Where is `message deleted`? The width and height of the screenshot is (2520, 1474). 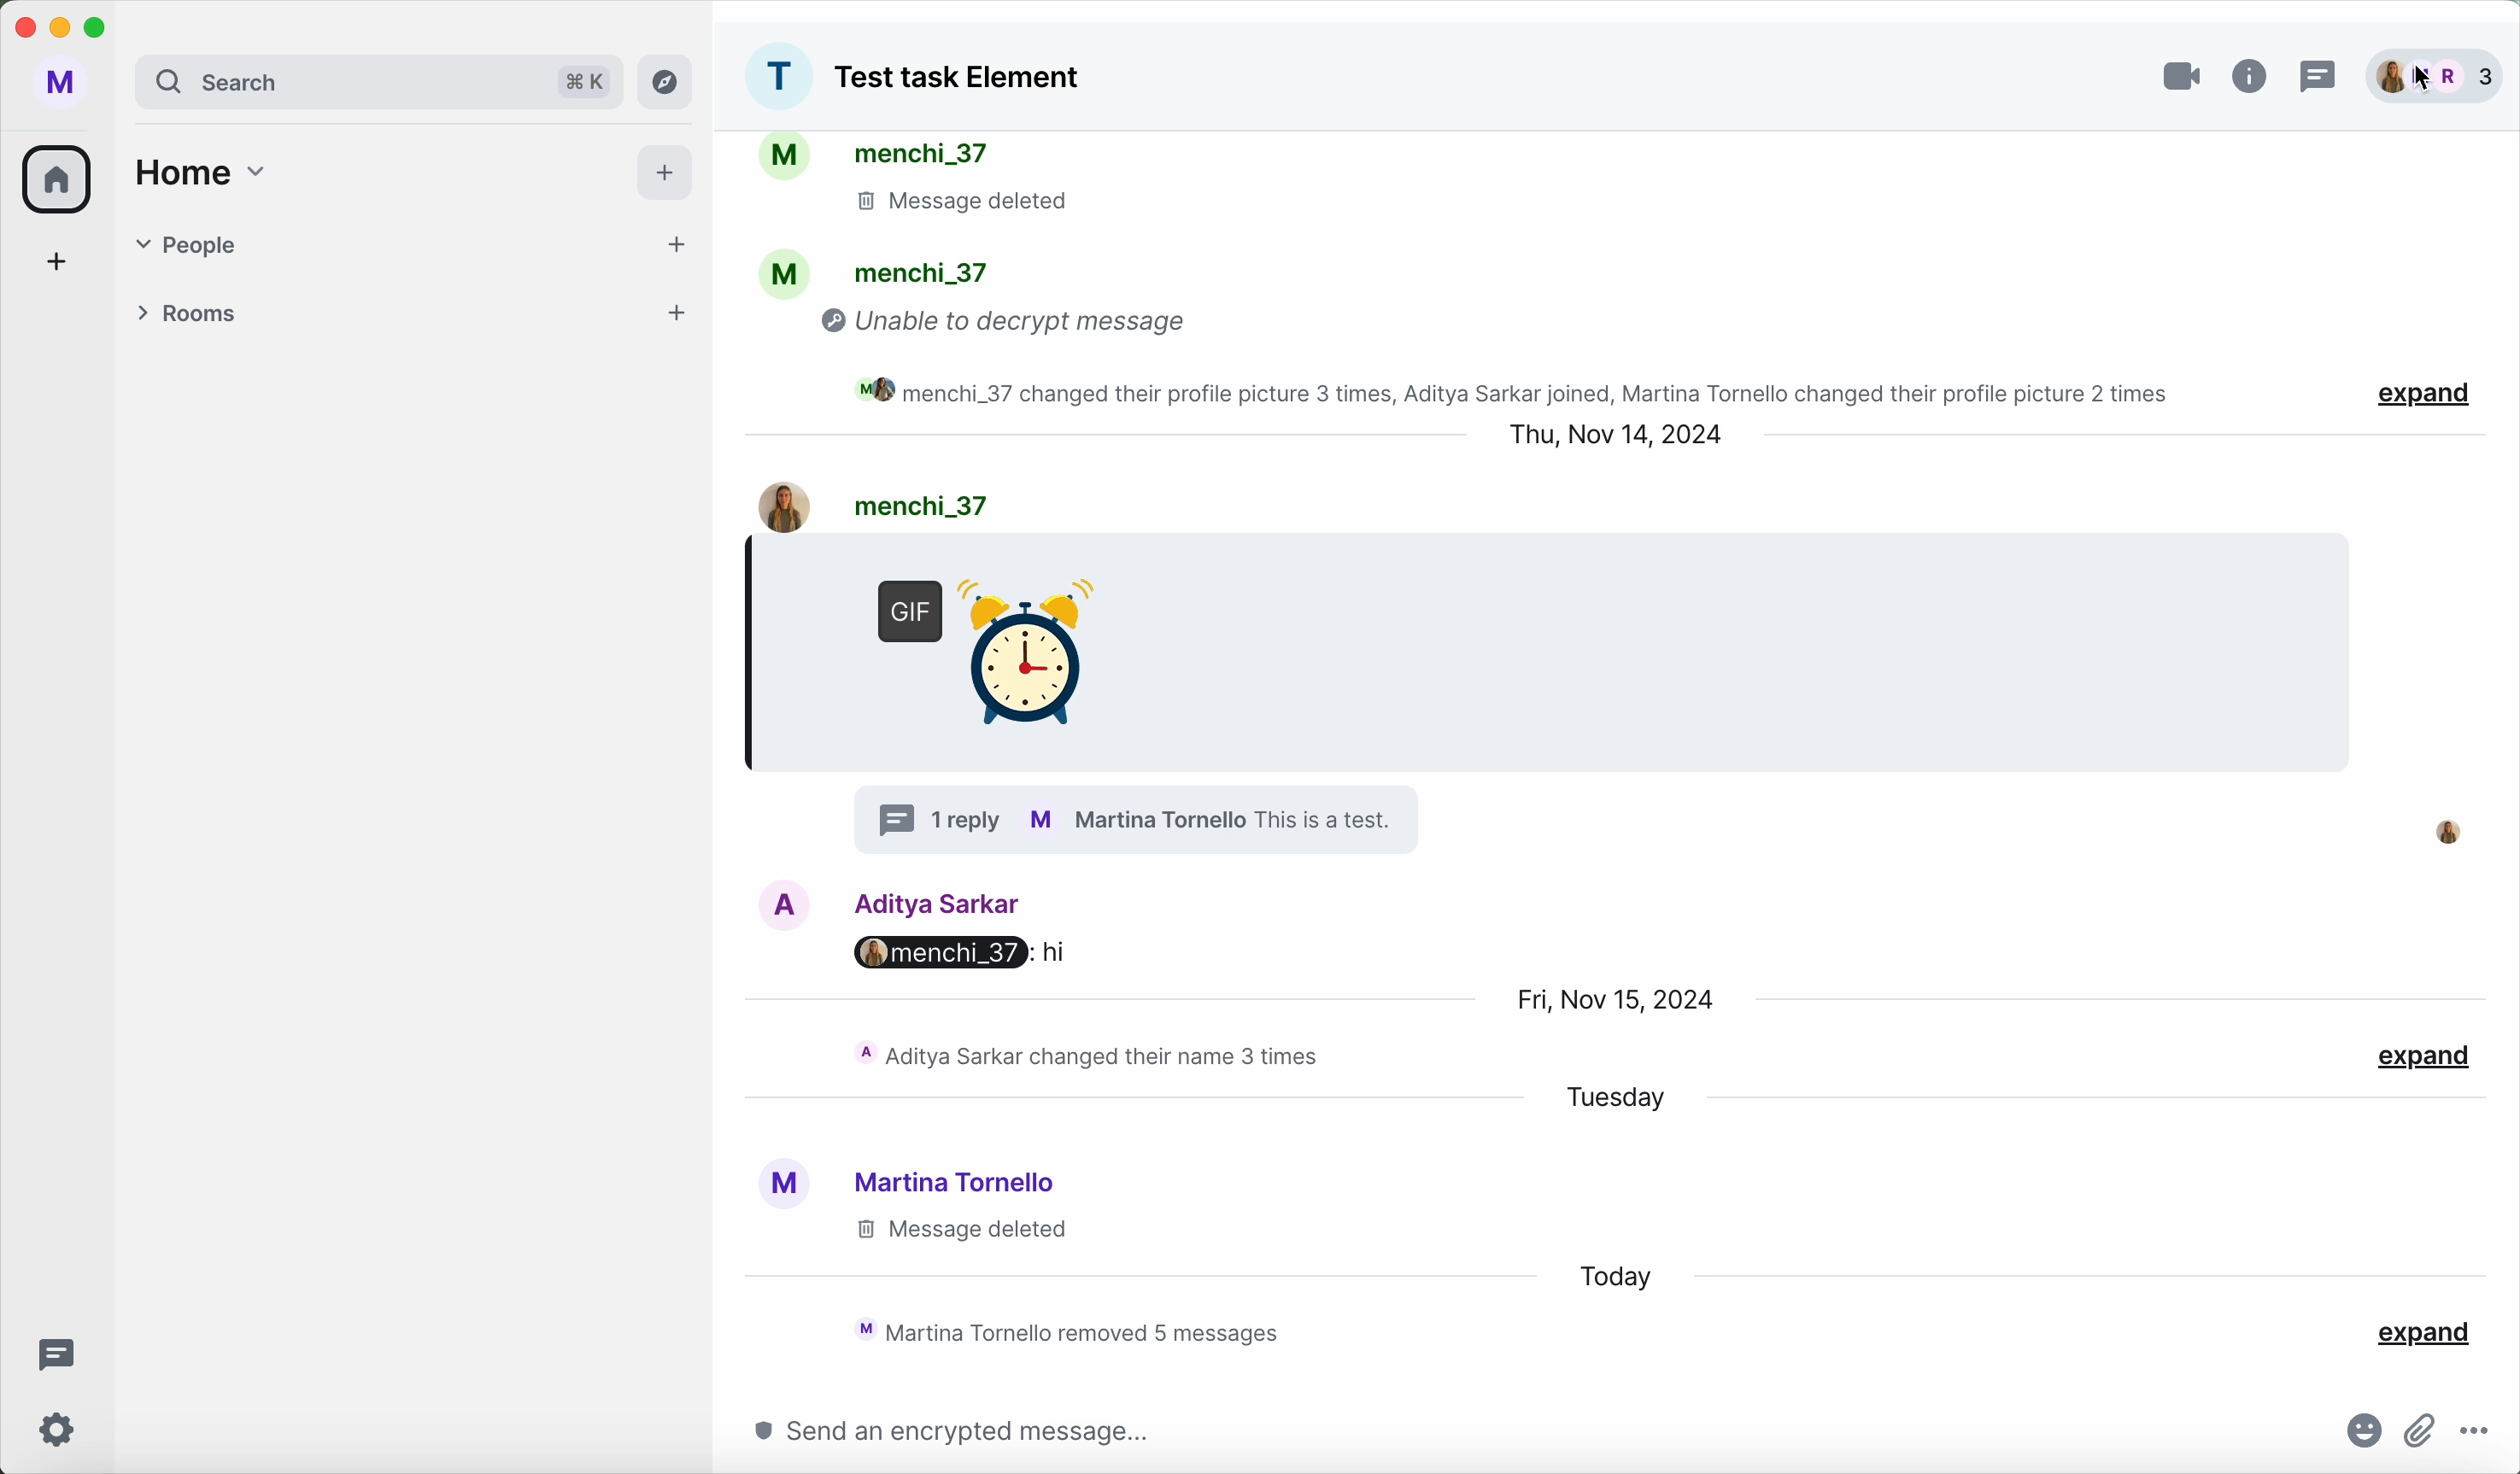 message deleted is located at coordinates (985, 204).